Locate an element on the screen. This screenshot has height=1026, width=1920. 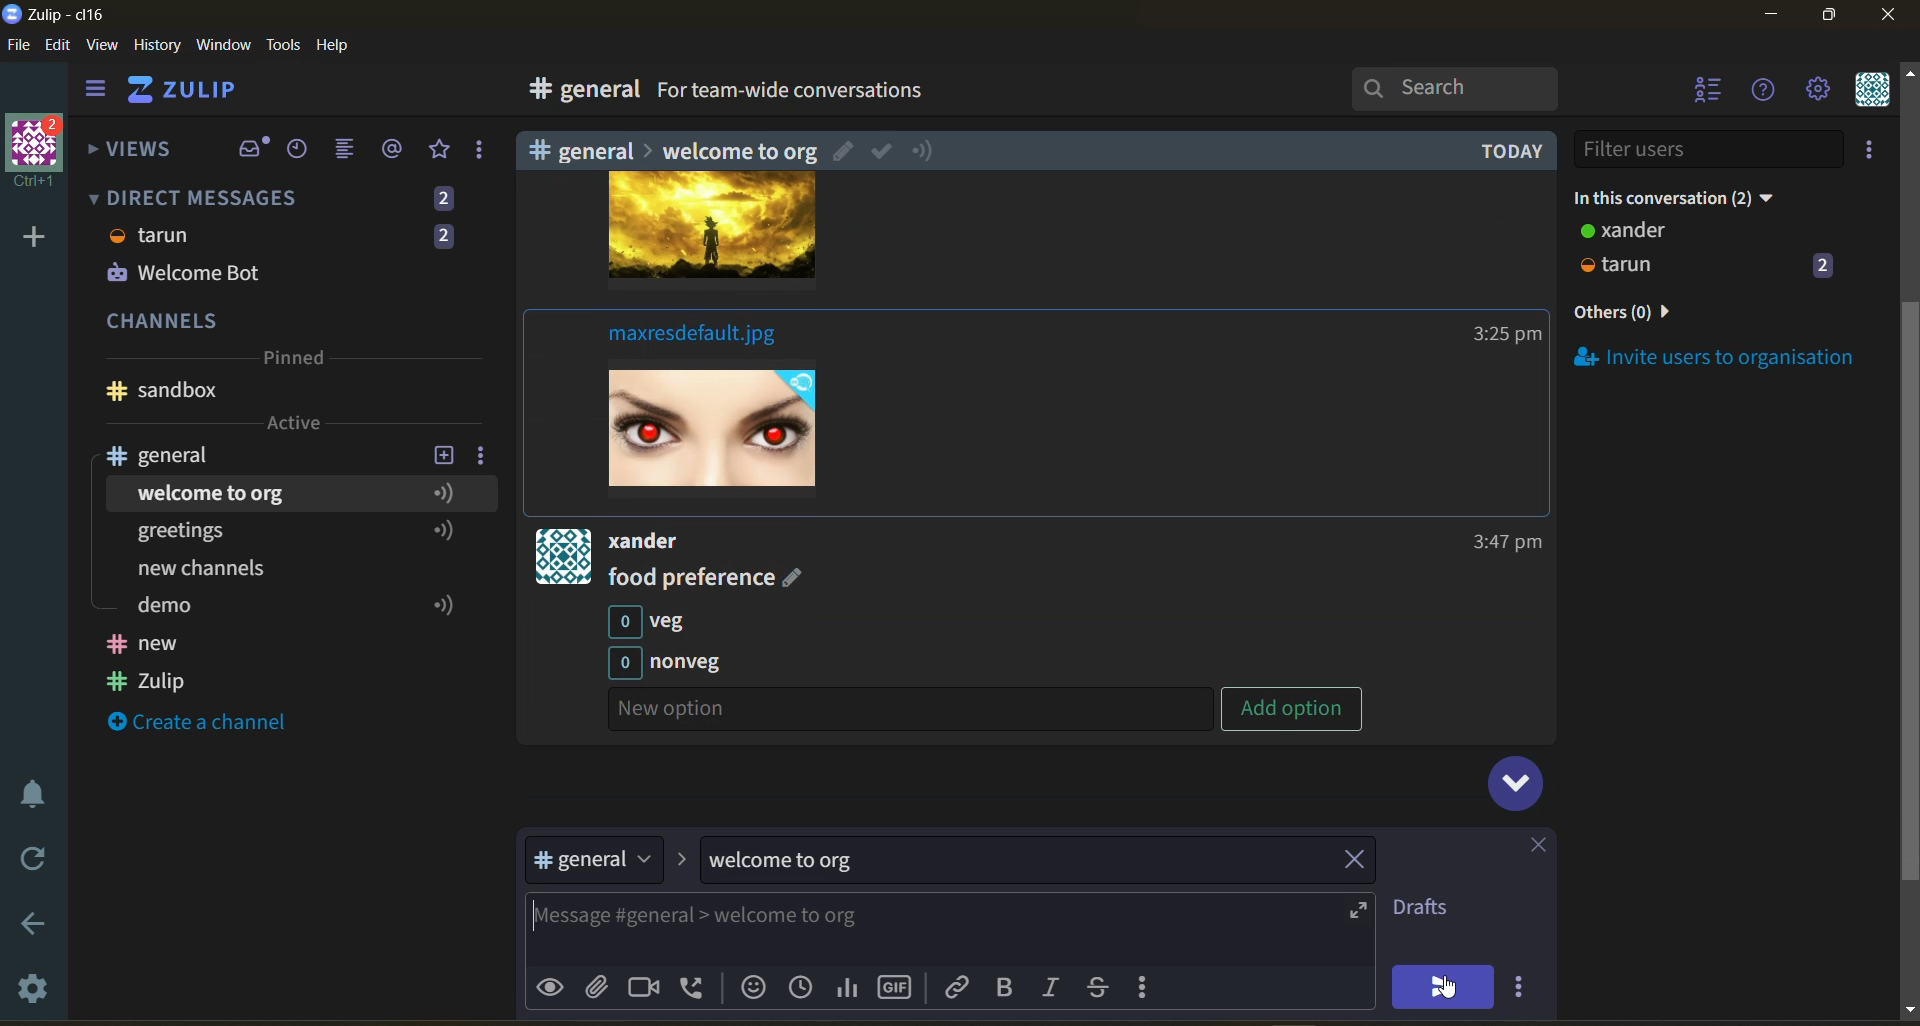
add video call is located at coordinates (649, 990).